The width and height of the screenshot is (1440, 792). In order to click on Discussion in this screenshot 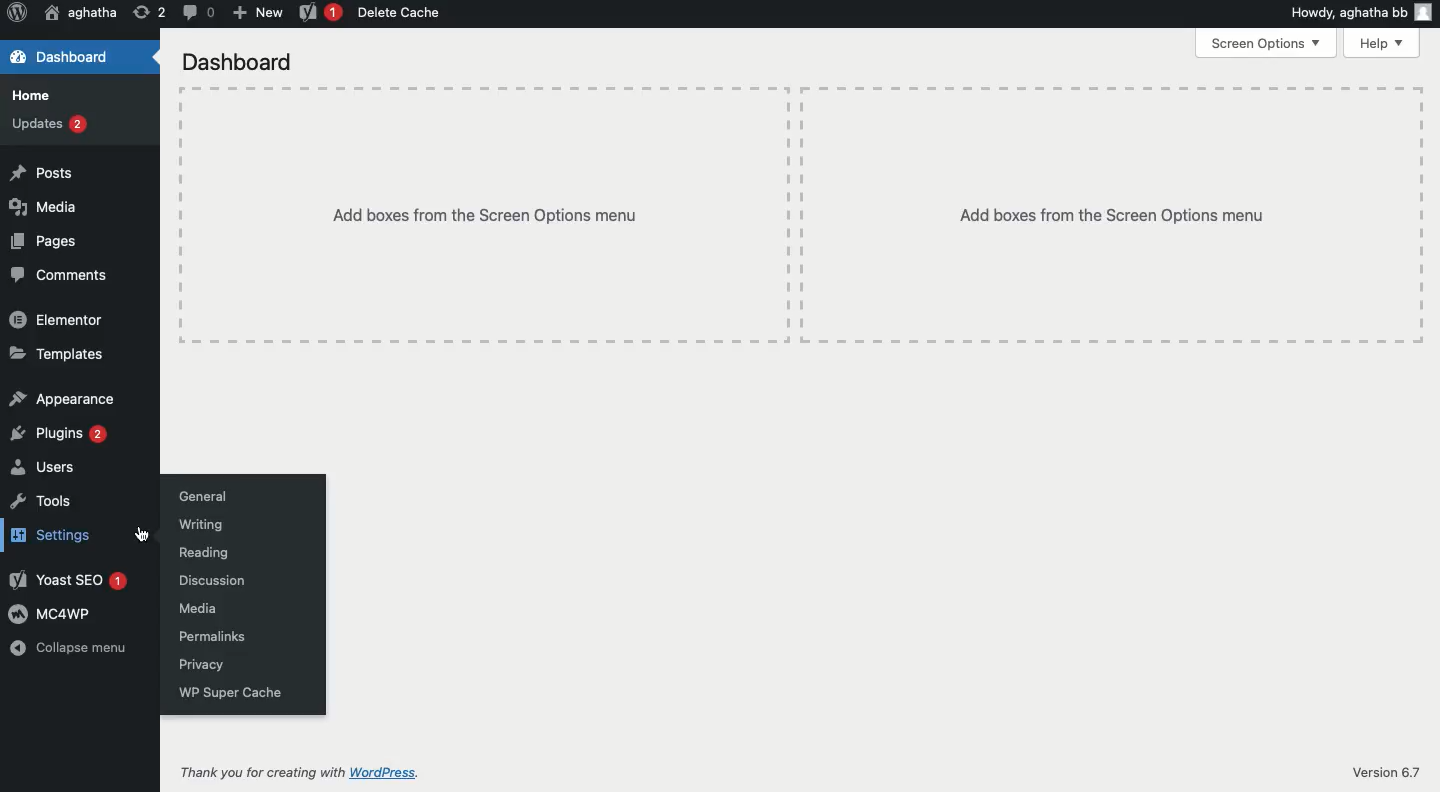, I will do `click(207, 580)`.